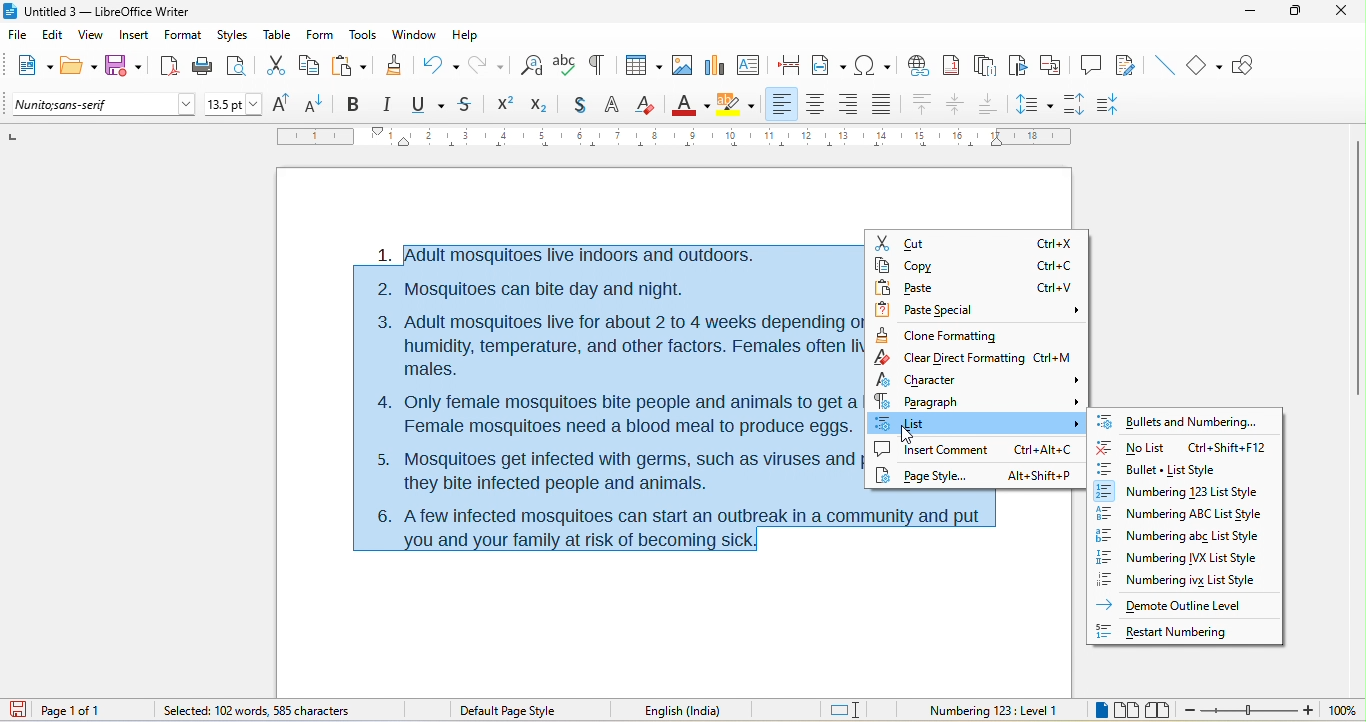  I want to click on paste, so click(350, 64).